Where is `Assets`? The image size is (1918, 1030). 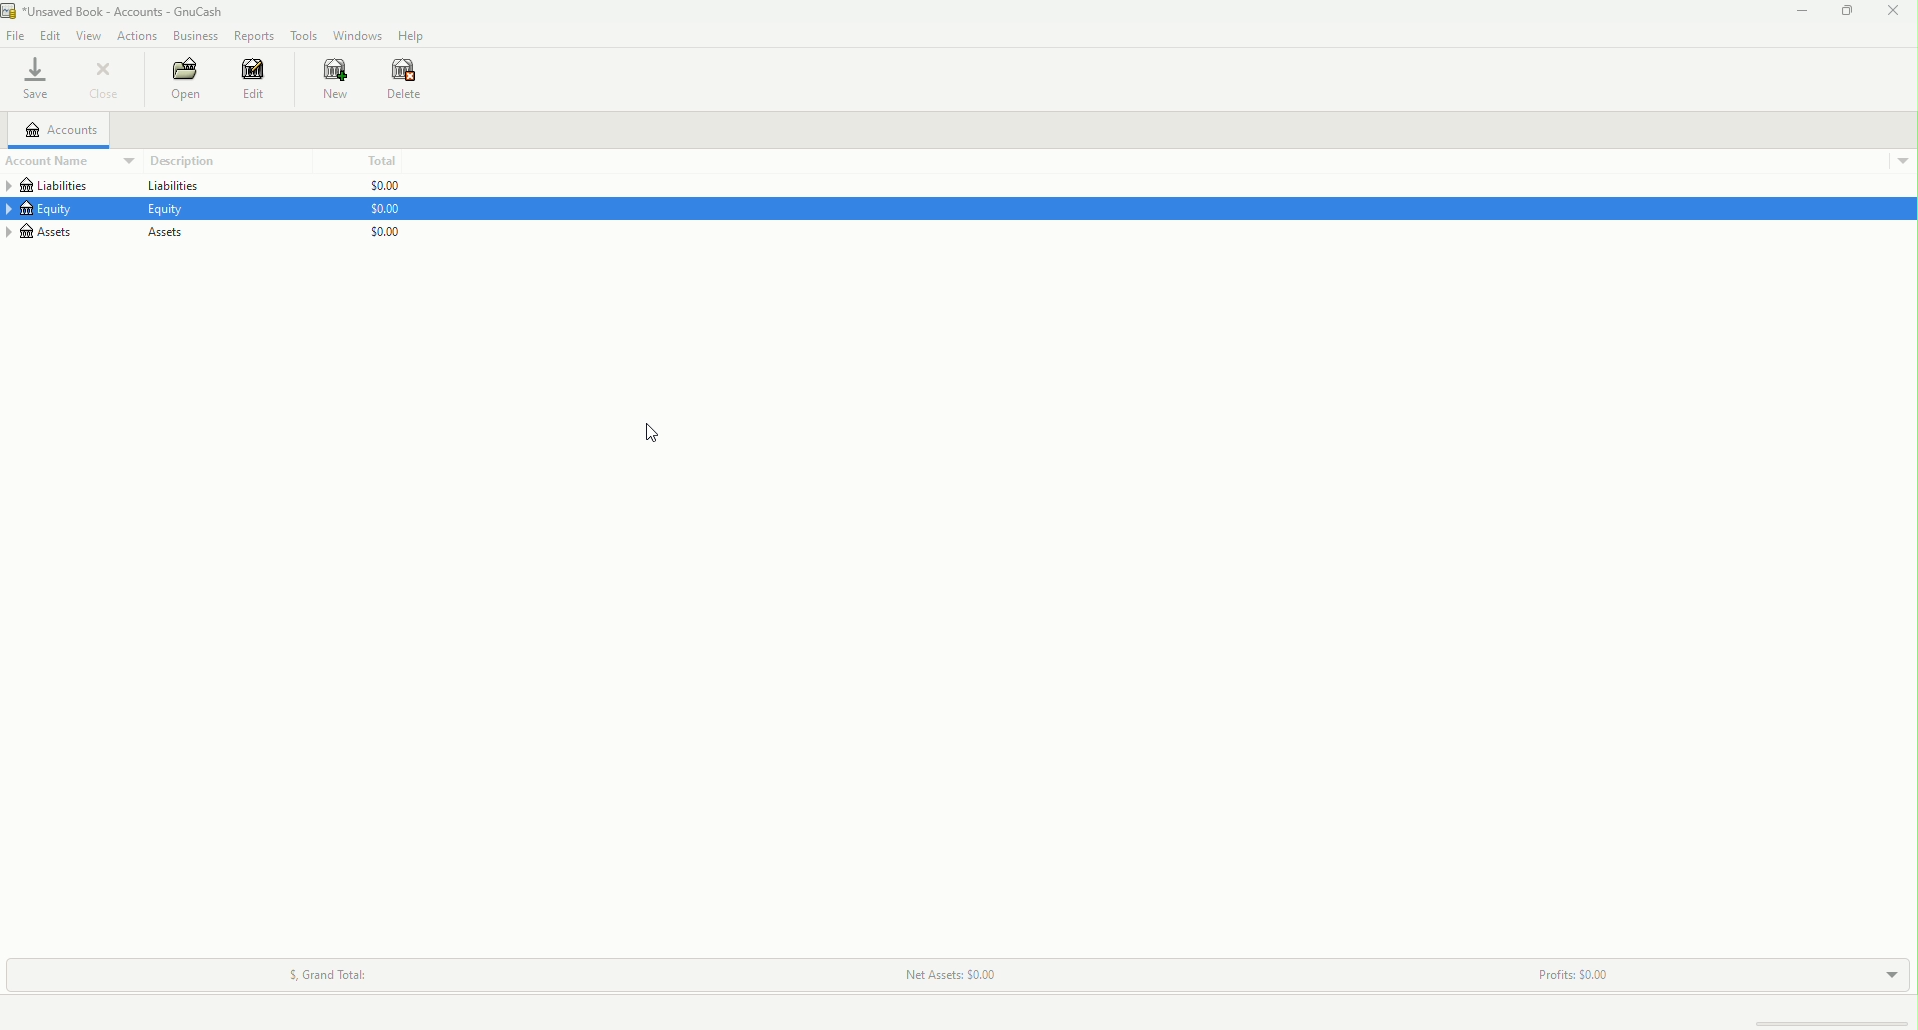 Assets is located at coordinates (58, 231).